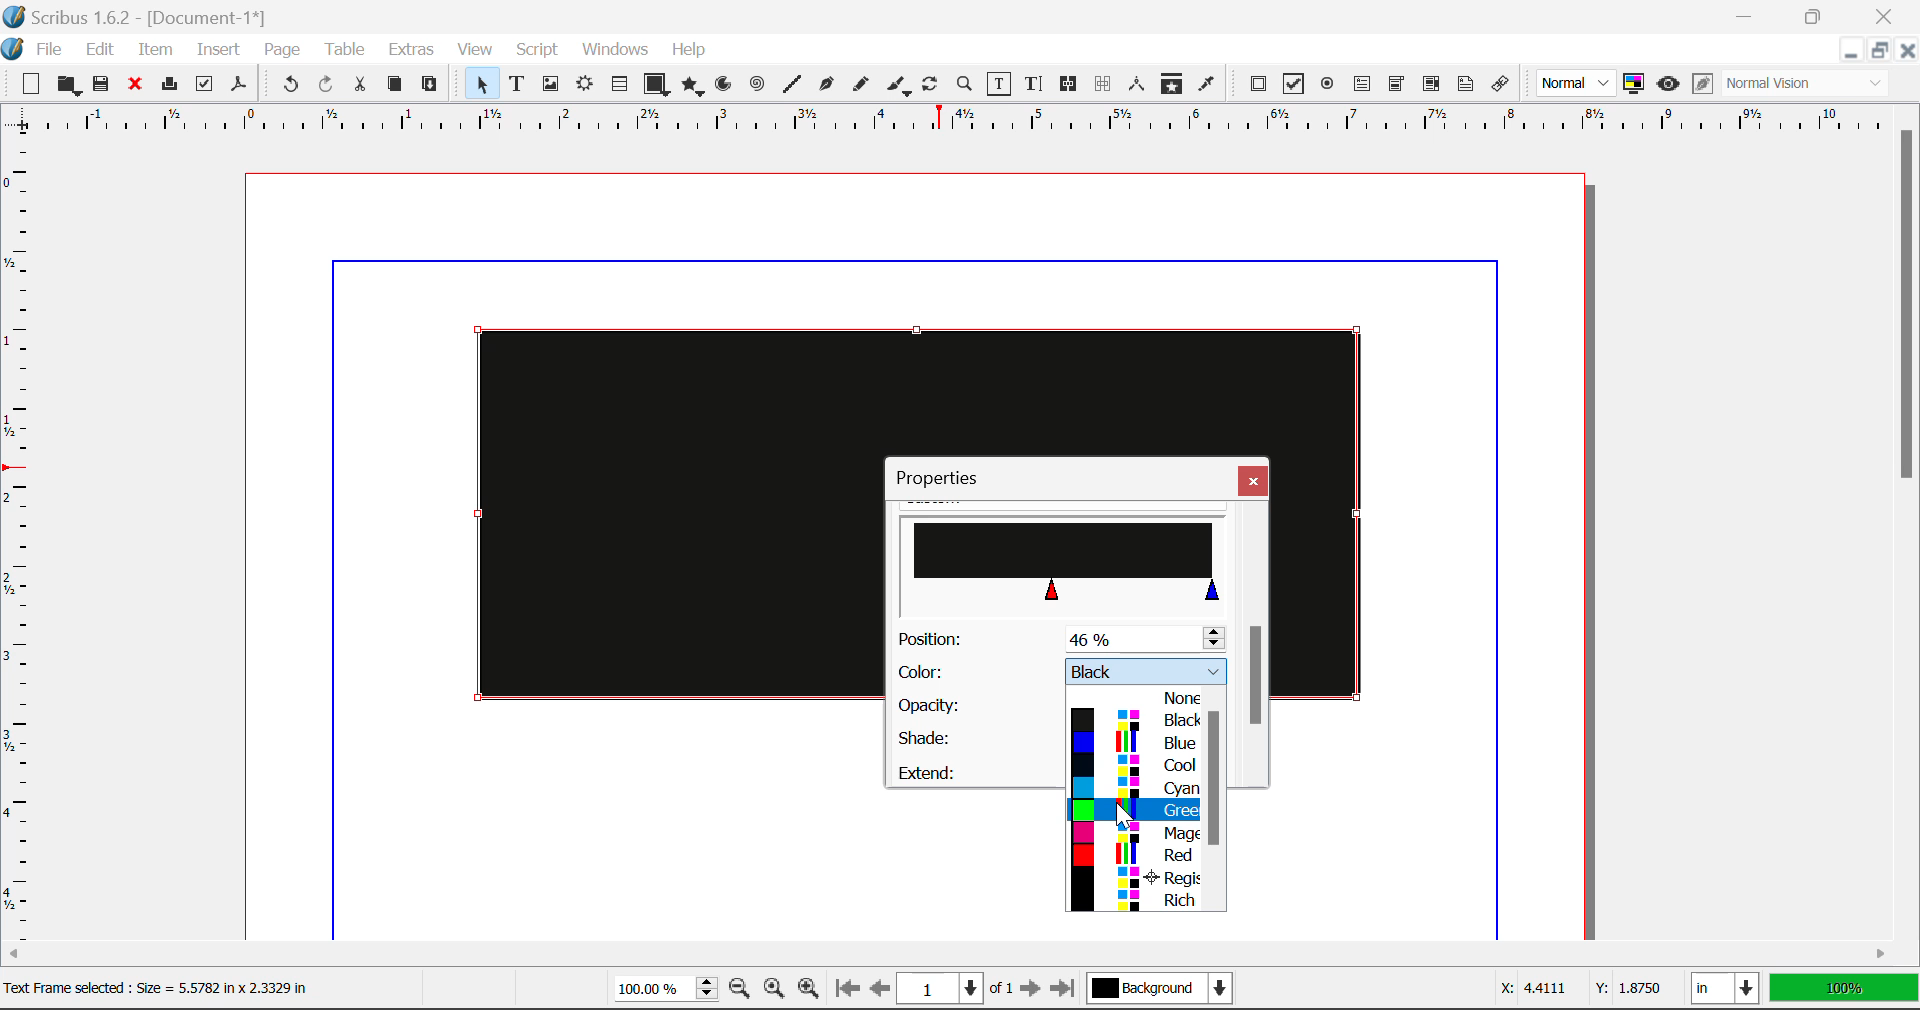 The image size is (1920, 1010). Describe the element at coordinates (1219, 777) in the screenshot. I see `vertical scroll bar` at that location.